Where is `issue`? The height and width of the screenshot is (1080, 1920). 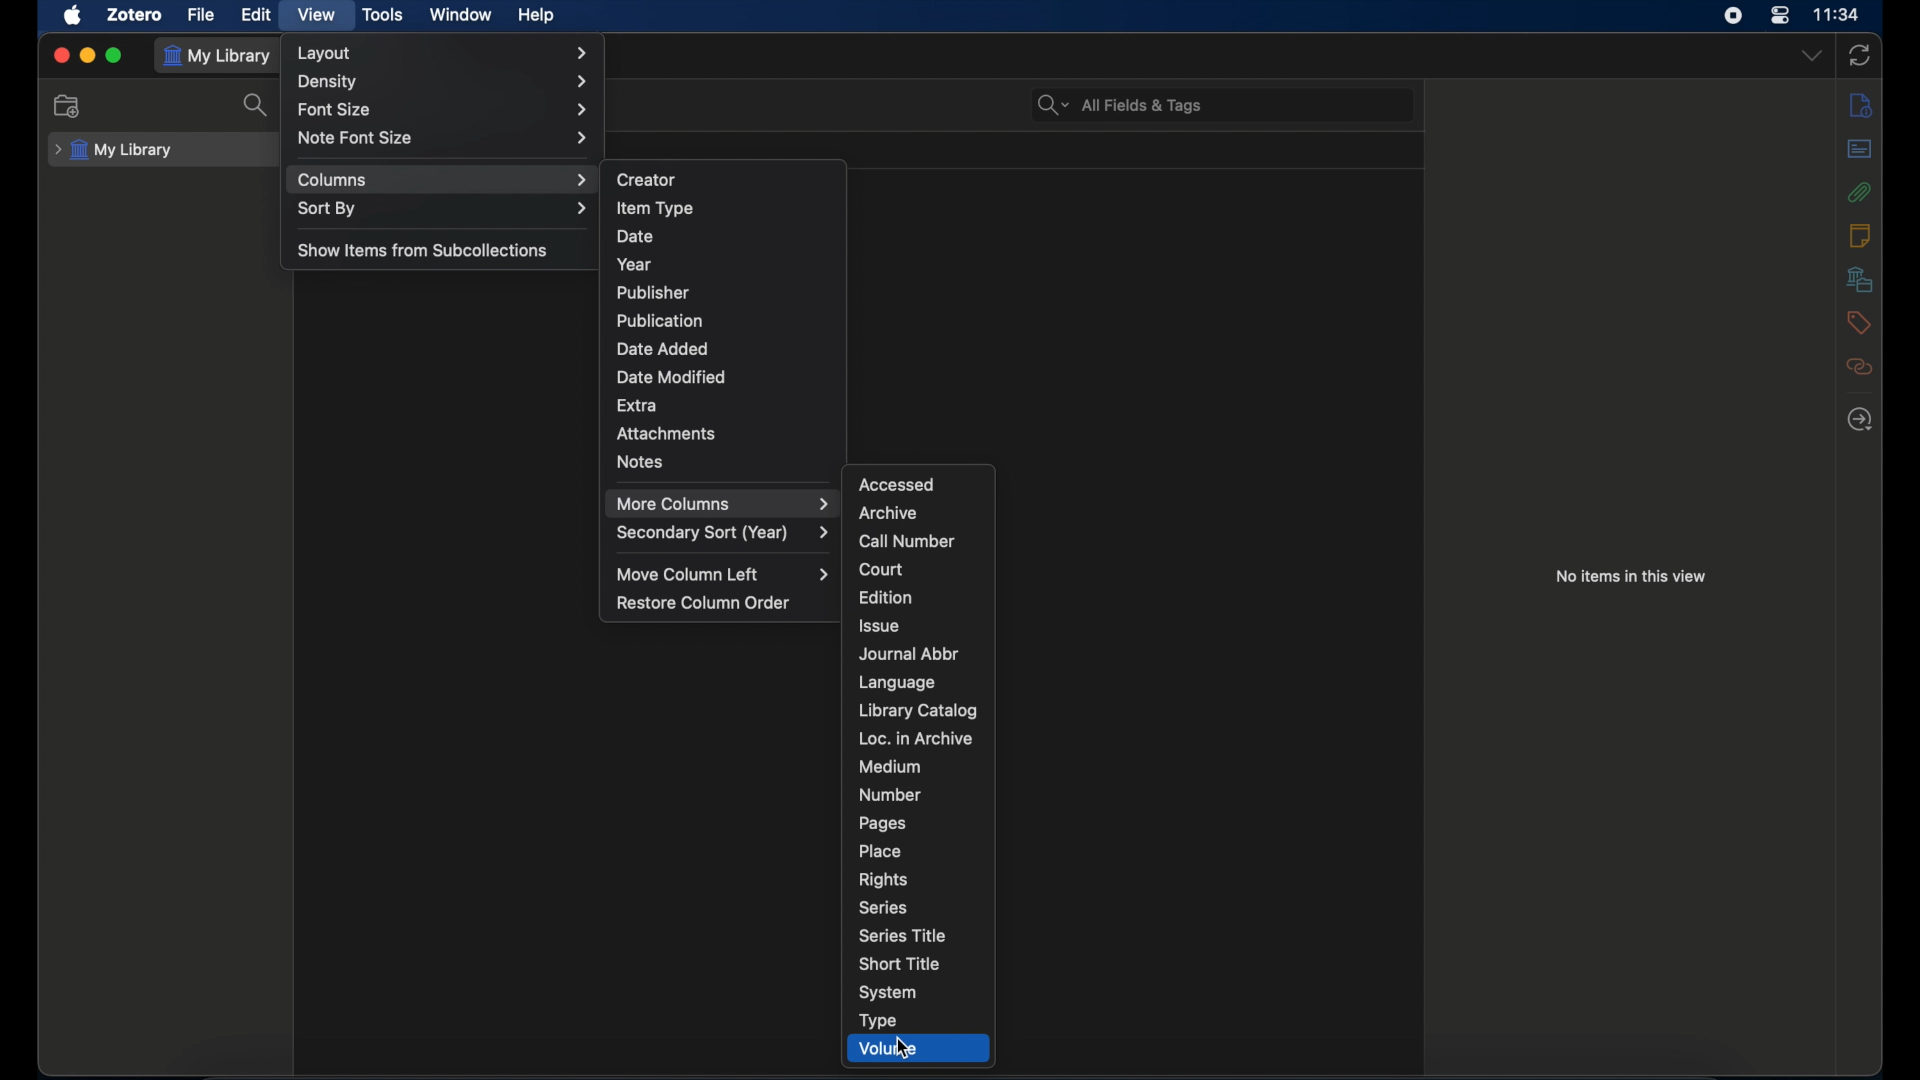 issue is located at coordinates (881, 626).